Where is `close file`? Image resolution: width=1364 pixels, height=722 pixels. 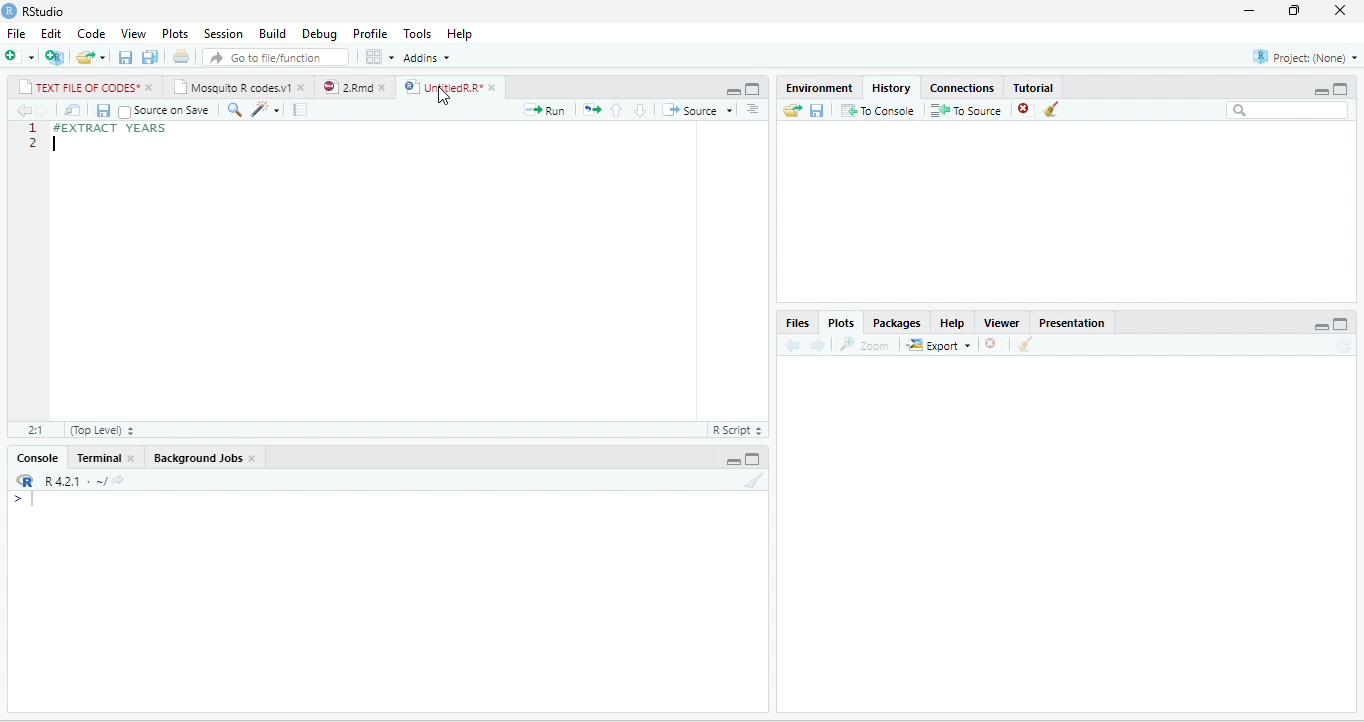 close file is located at coordinates (996, 344).